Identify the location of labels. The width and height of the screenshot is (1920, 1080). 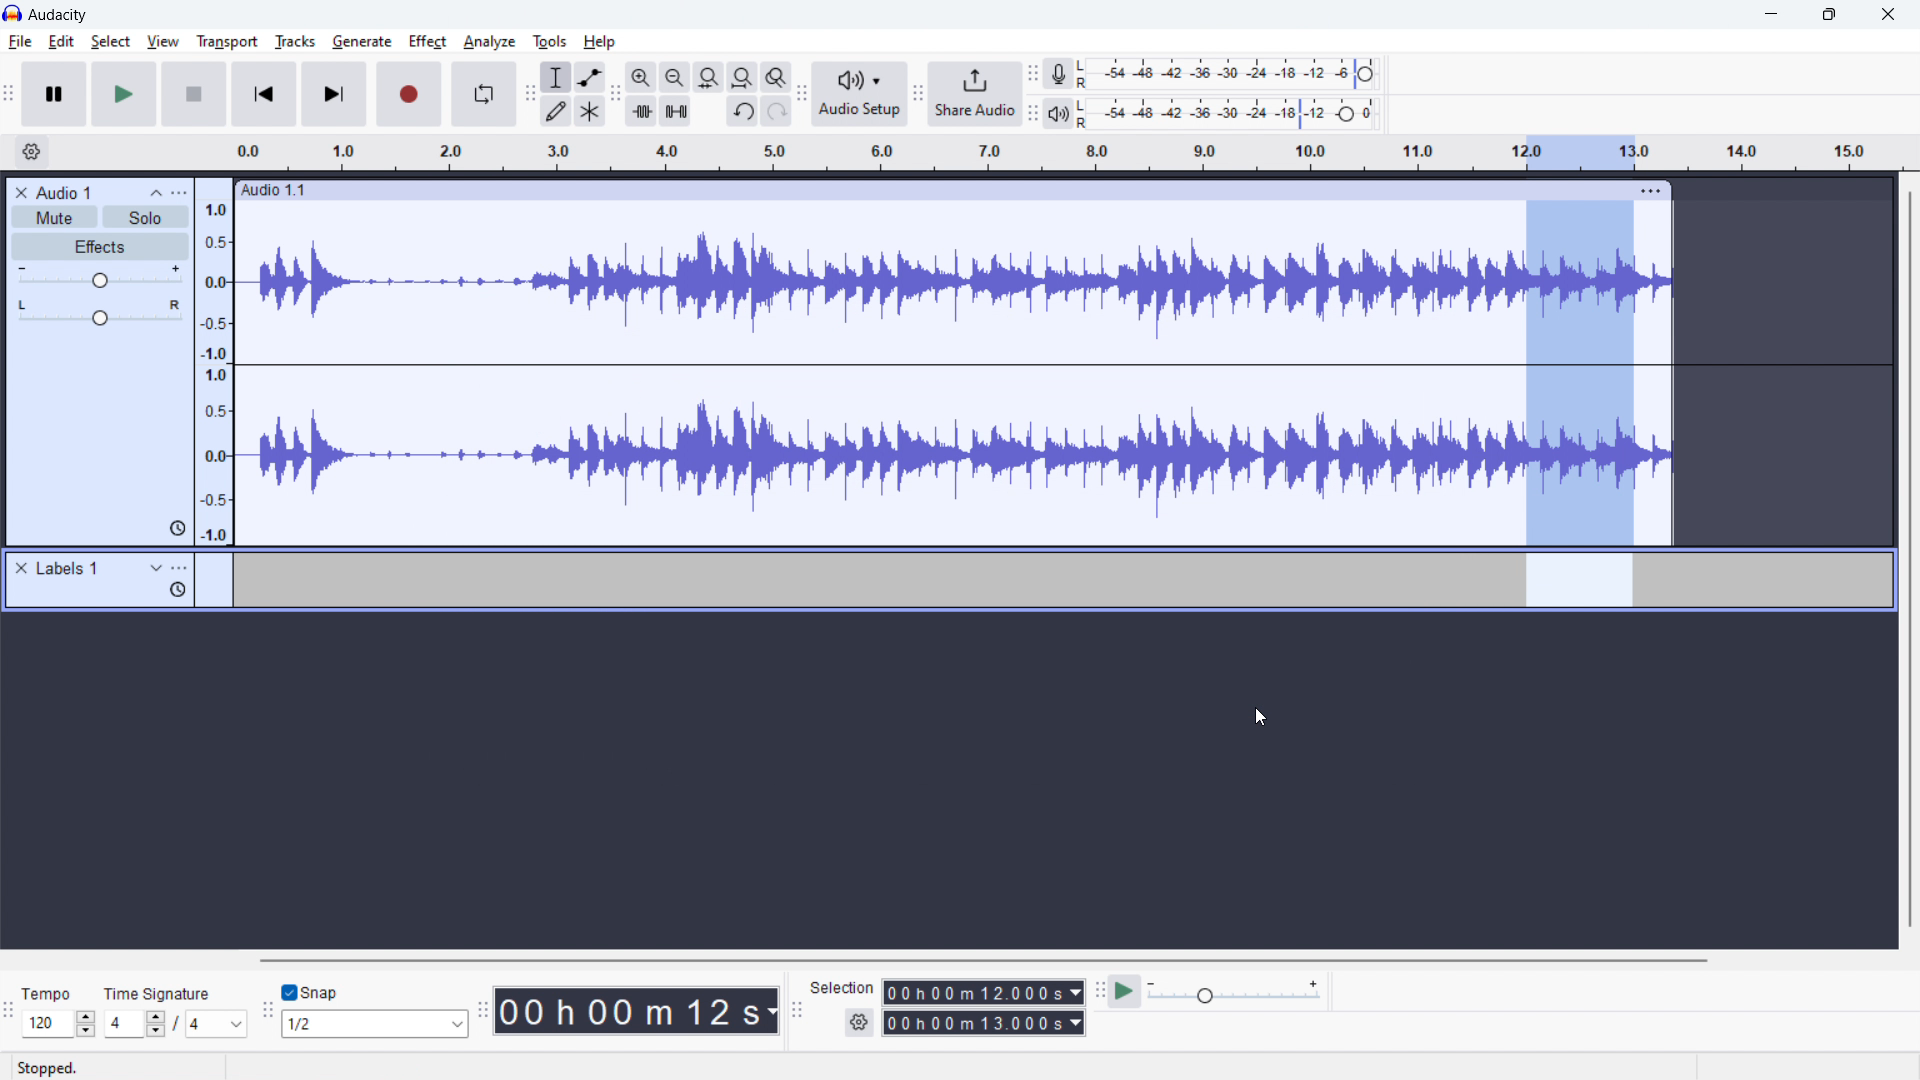
(69, 569).